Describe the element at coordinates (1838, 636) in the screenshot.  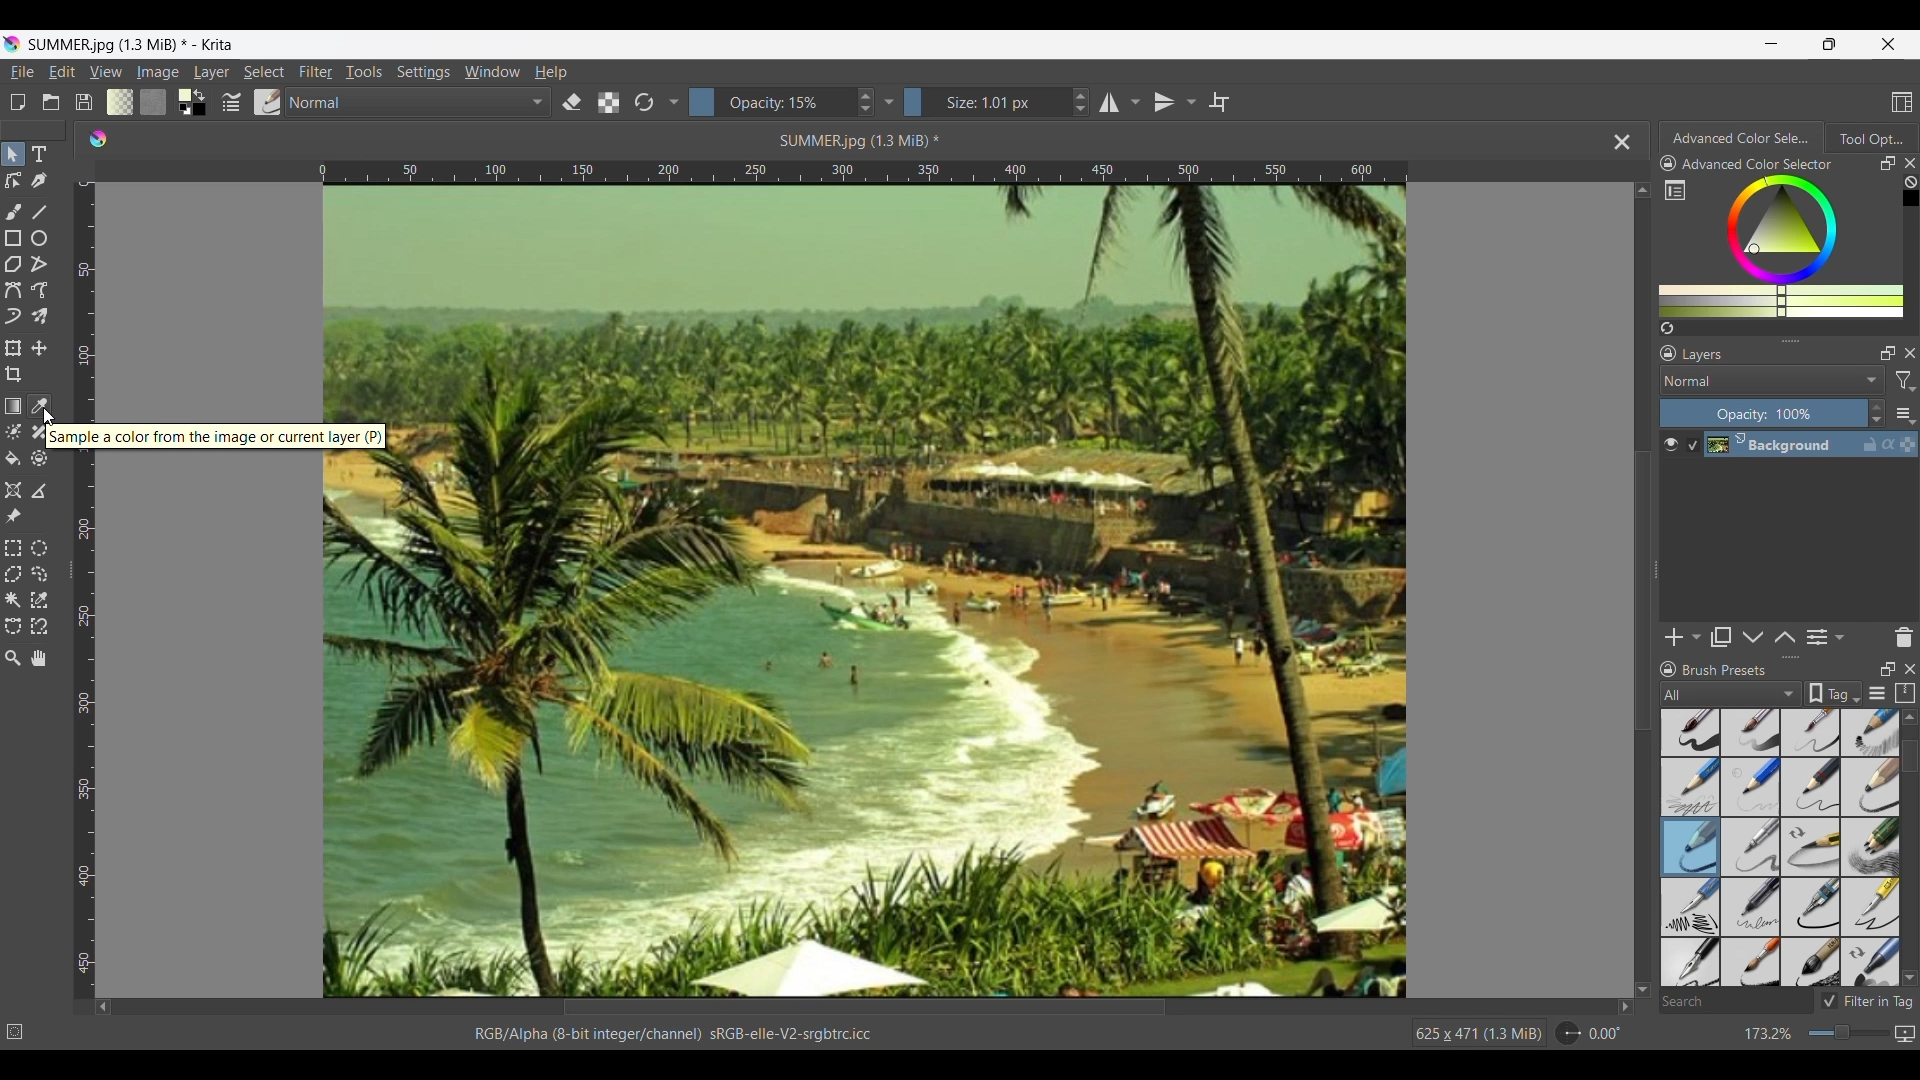
I see `Layer property settings` at that location.